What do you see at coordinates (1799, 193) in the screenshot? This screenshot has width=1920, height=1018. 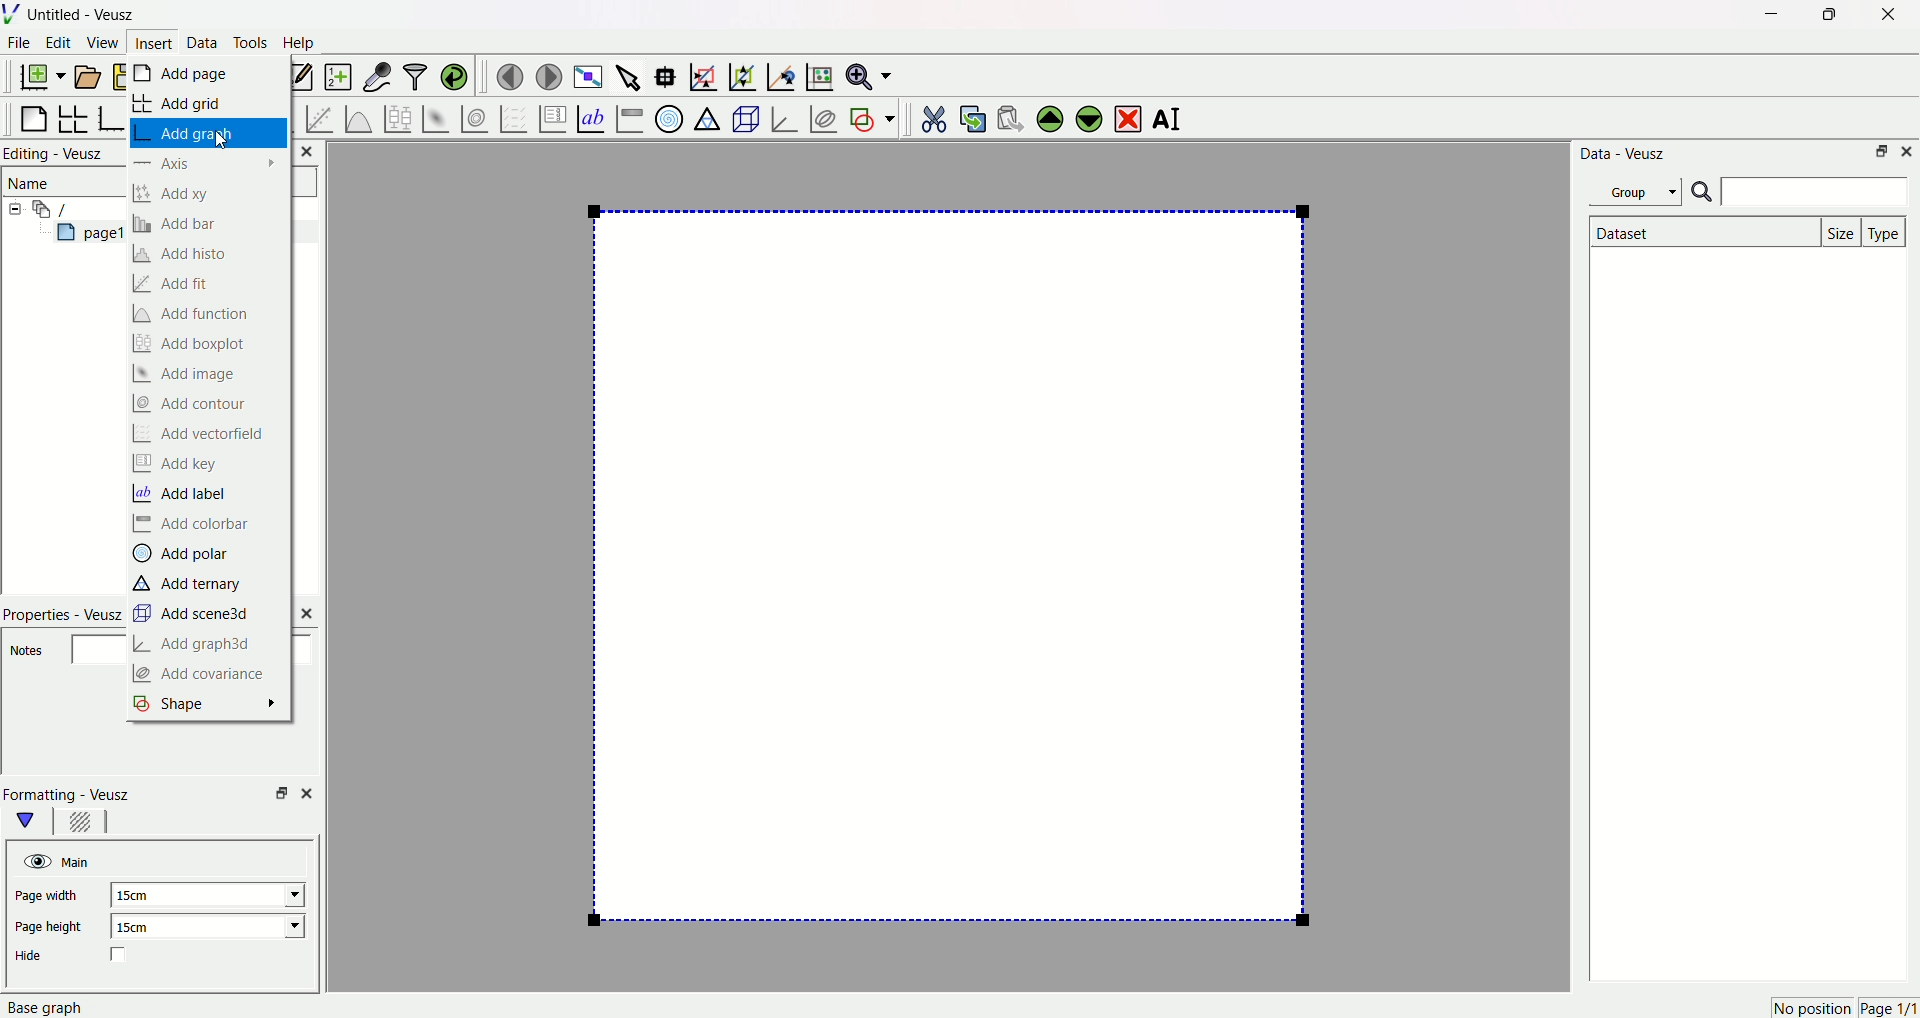 I see `Searchbar` at bounding box center [1799, 193].